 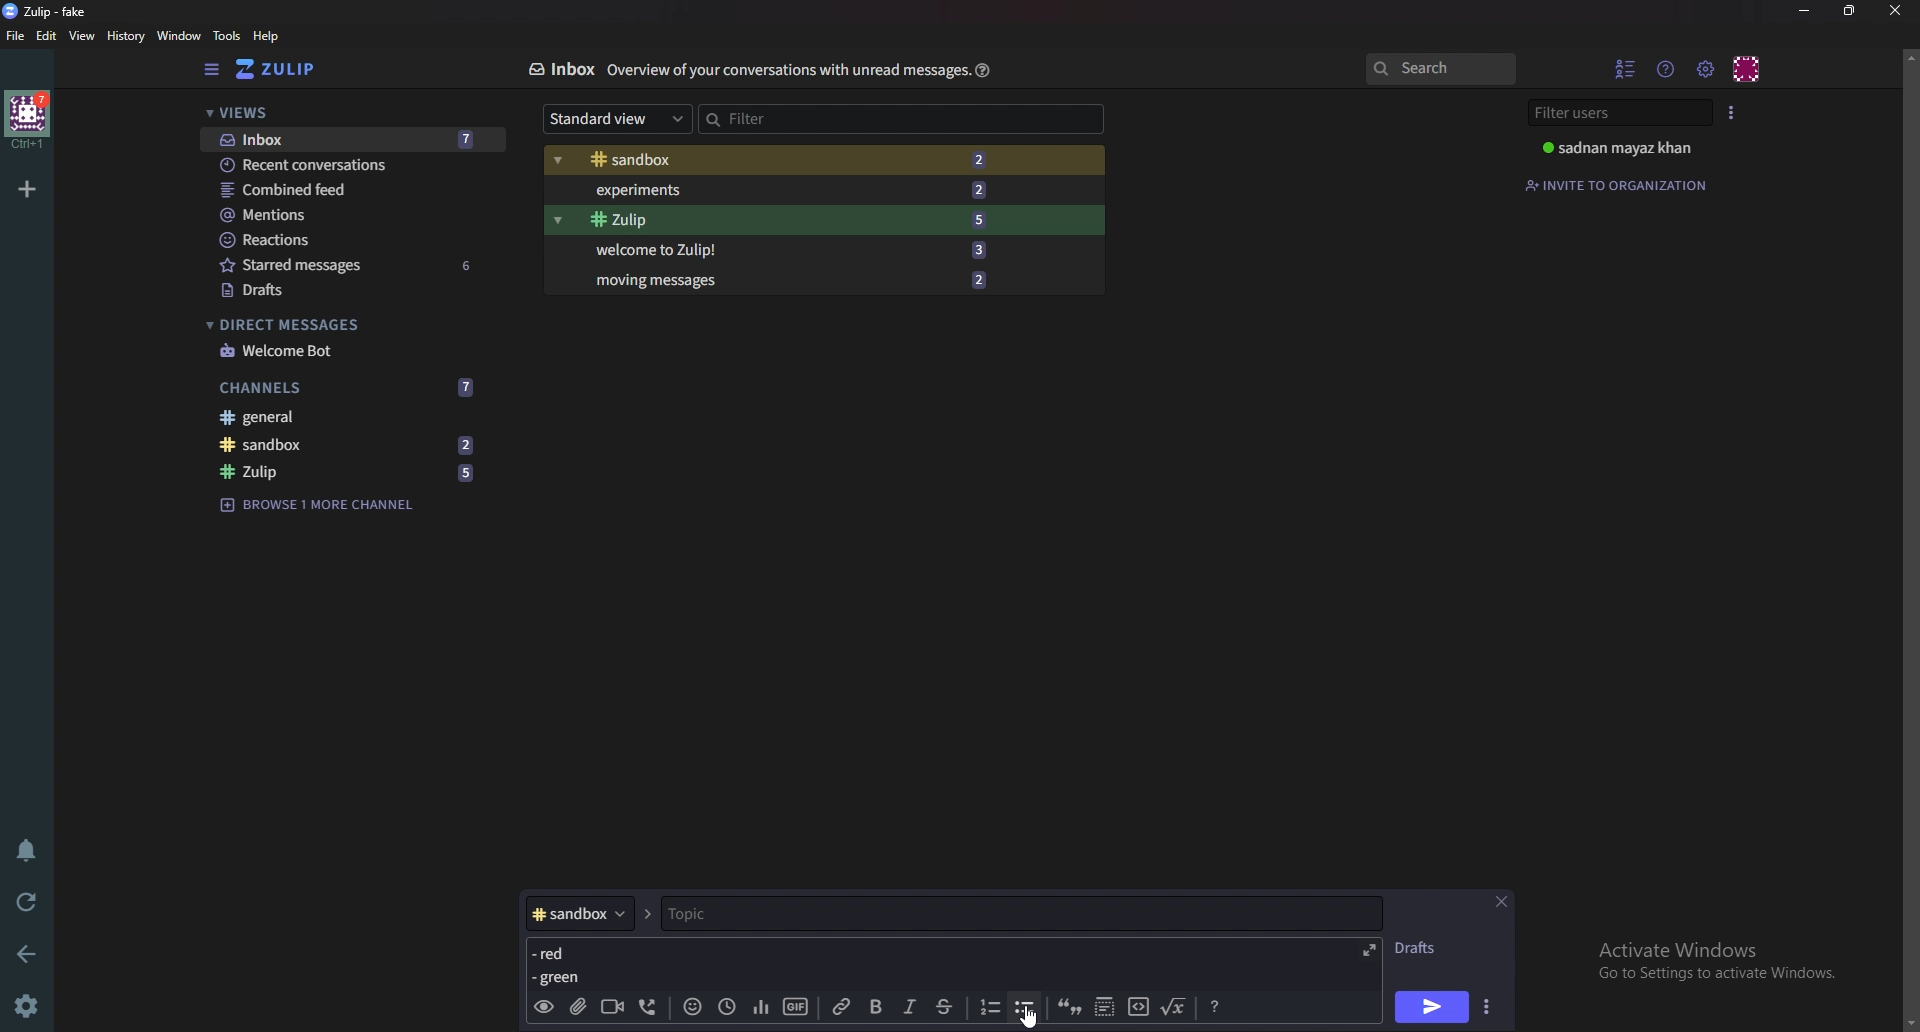 I want to click on gif, so click(x=796, y=1006).